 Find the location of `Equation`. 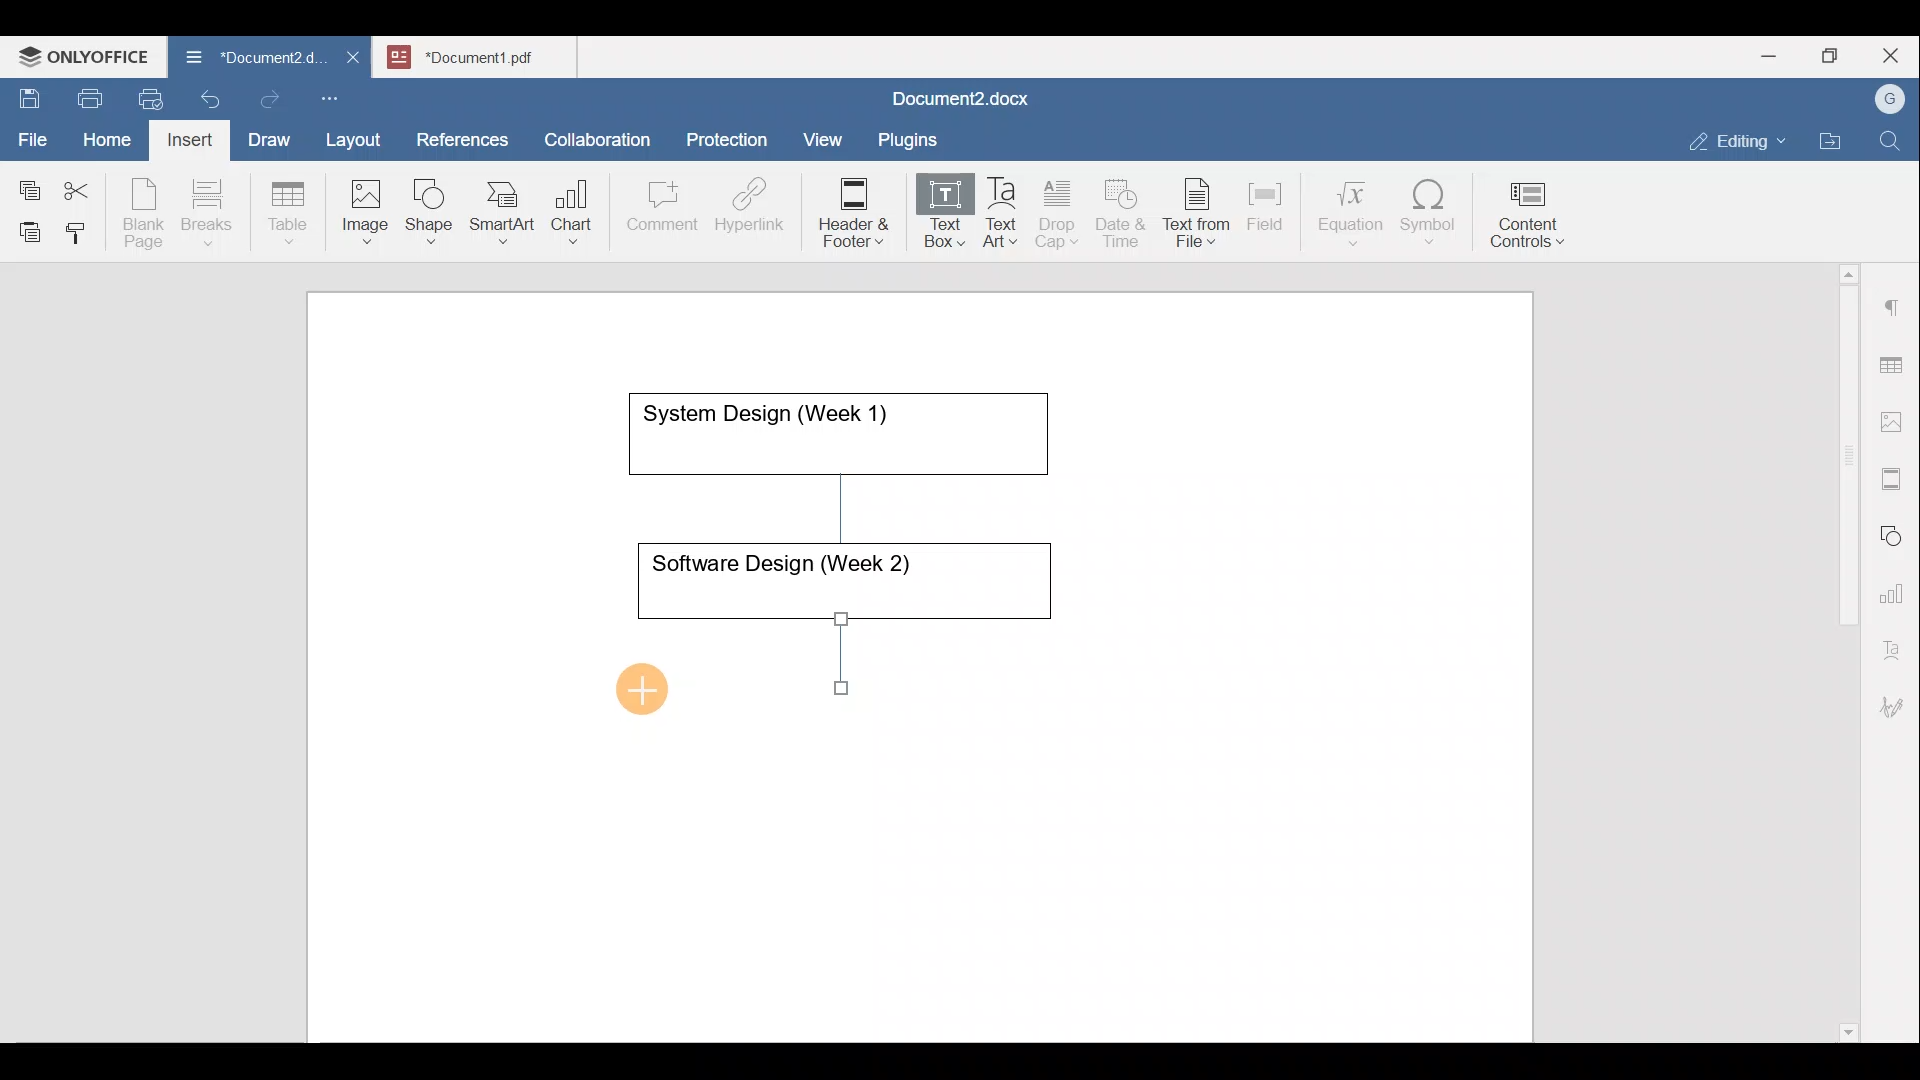

Equation is located at coordinates (1355, 212).